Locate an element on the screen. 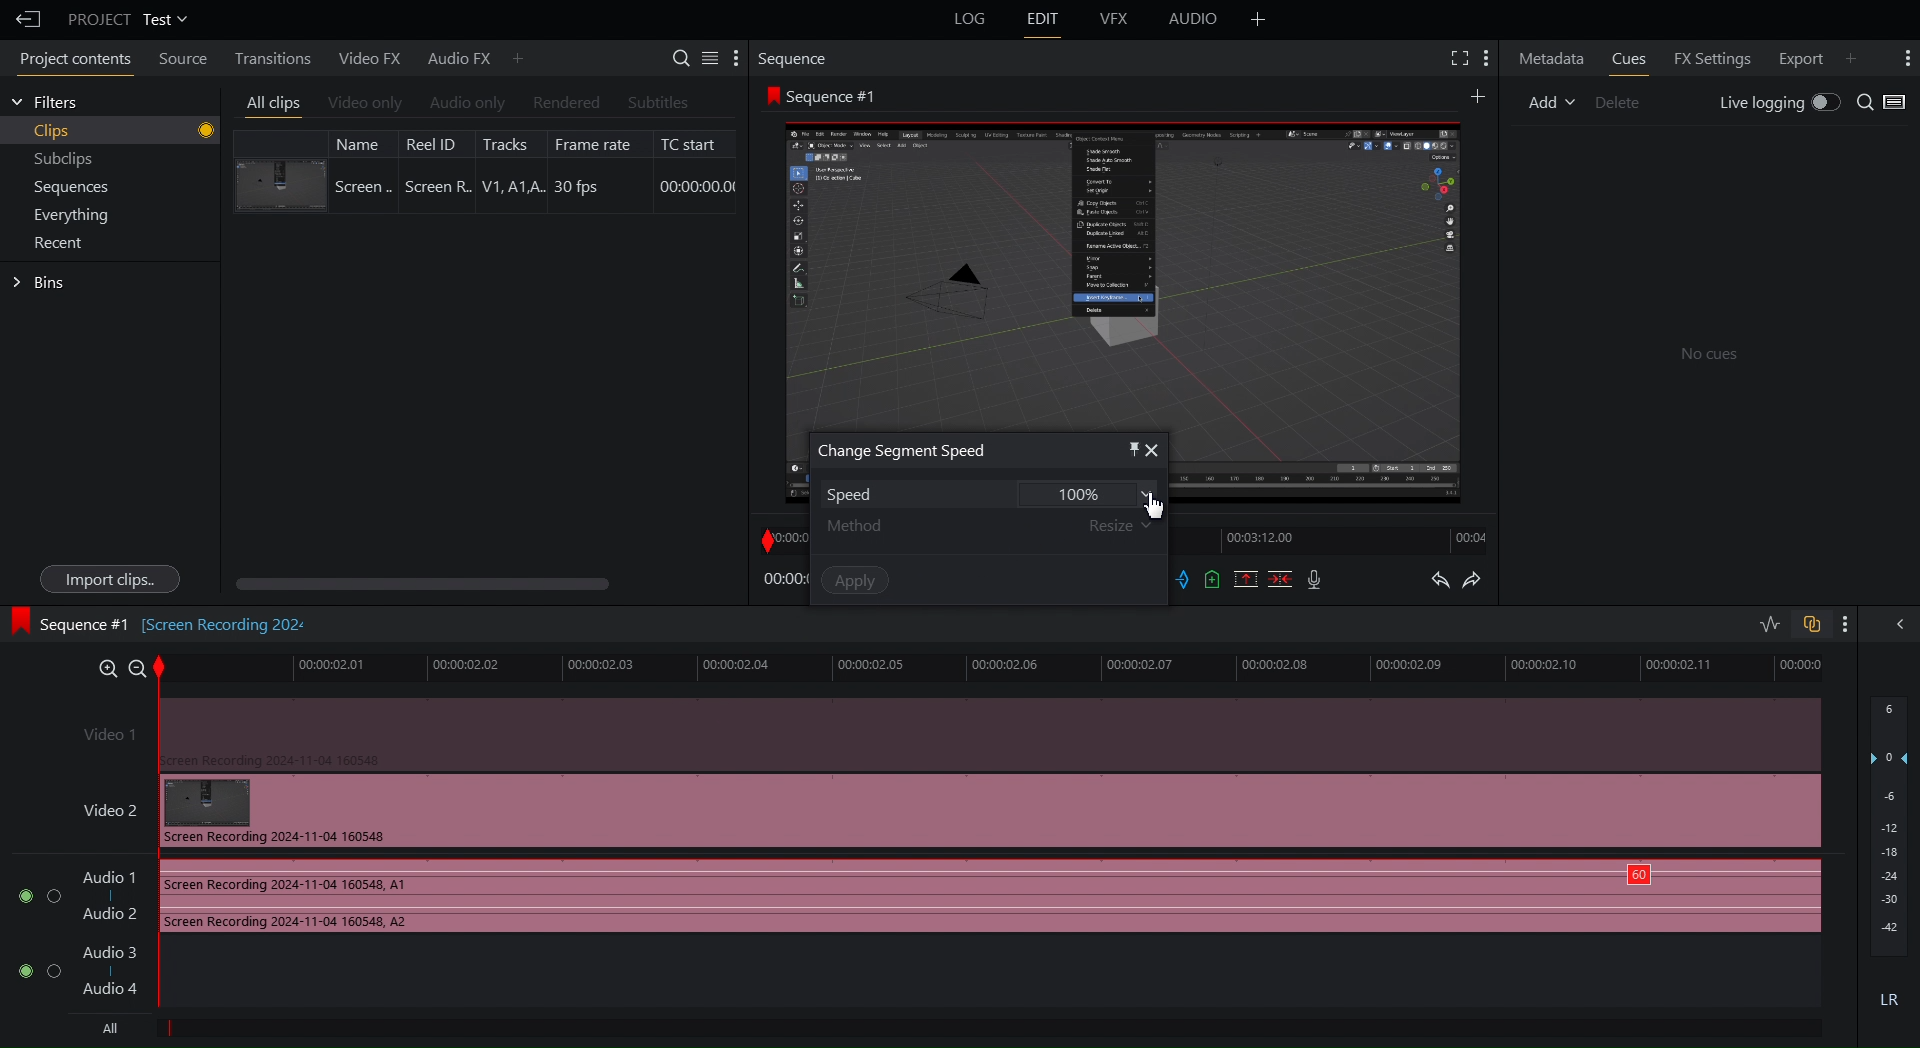 This screenshot has width=1920, height=1048. Metadata is located at coordinates (1552, 57).